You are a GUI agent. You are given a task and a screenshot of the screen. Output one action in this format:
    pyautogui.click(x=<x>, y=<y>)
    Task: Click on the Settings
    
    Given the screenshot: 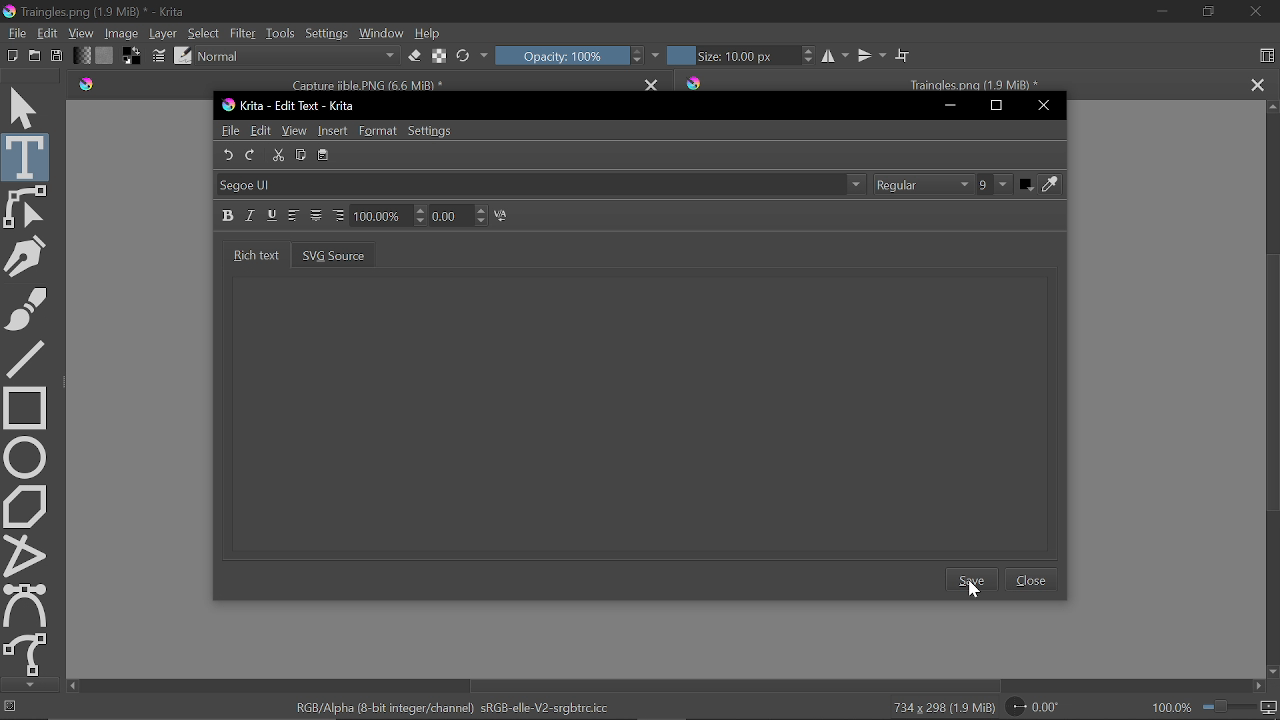 What is the action you would take?
    pyautogui.click(x=435, y=130)
    